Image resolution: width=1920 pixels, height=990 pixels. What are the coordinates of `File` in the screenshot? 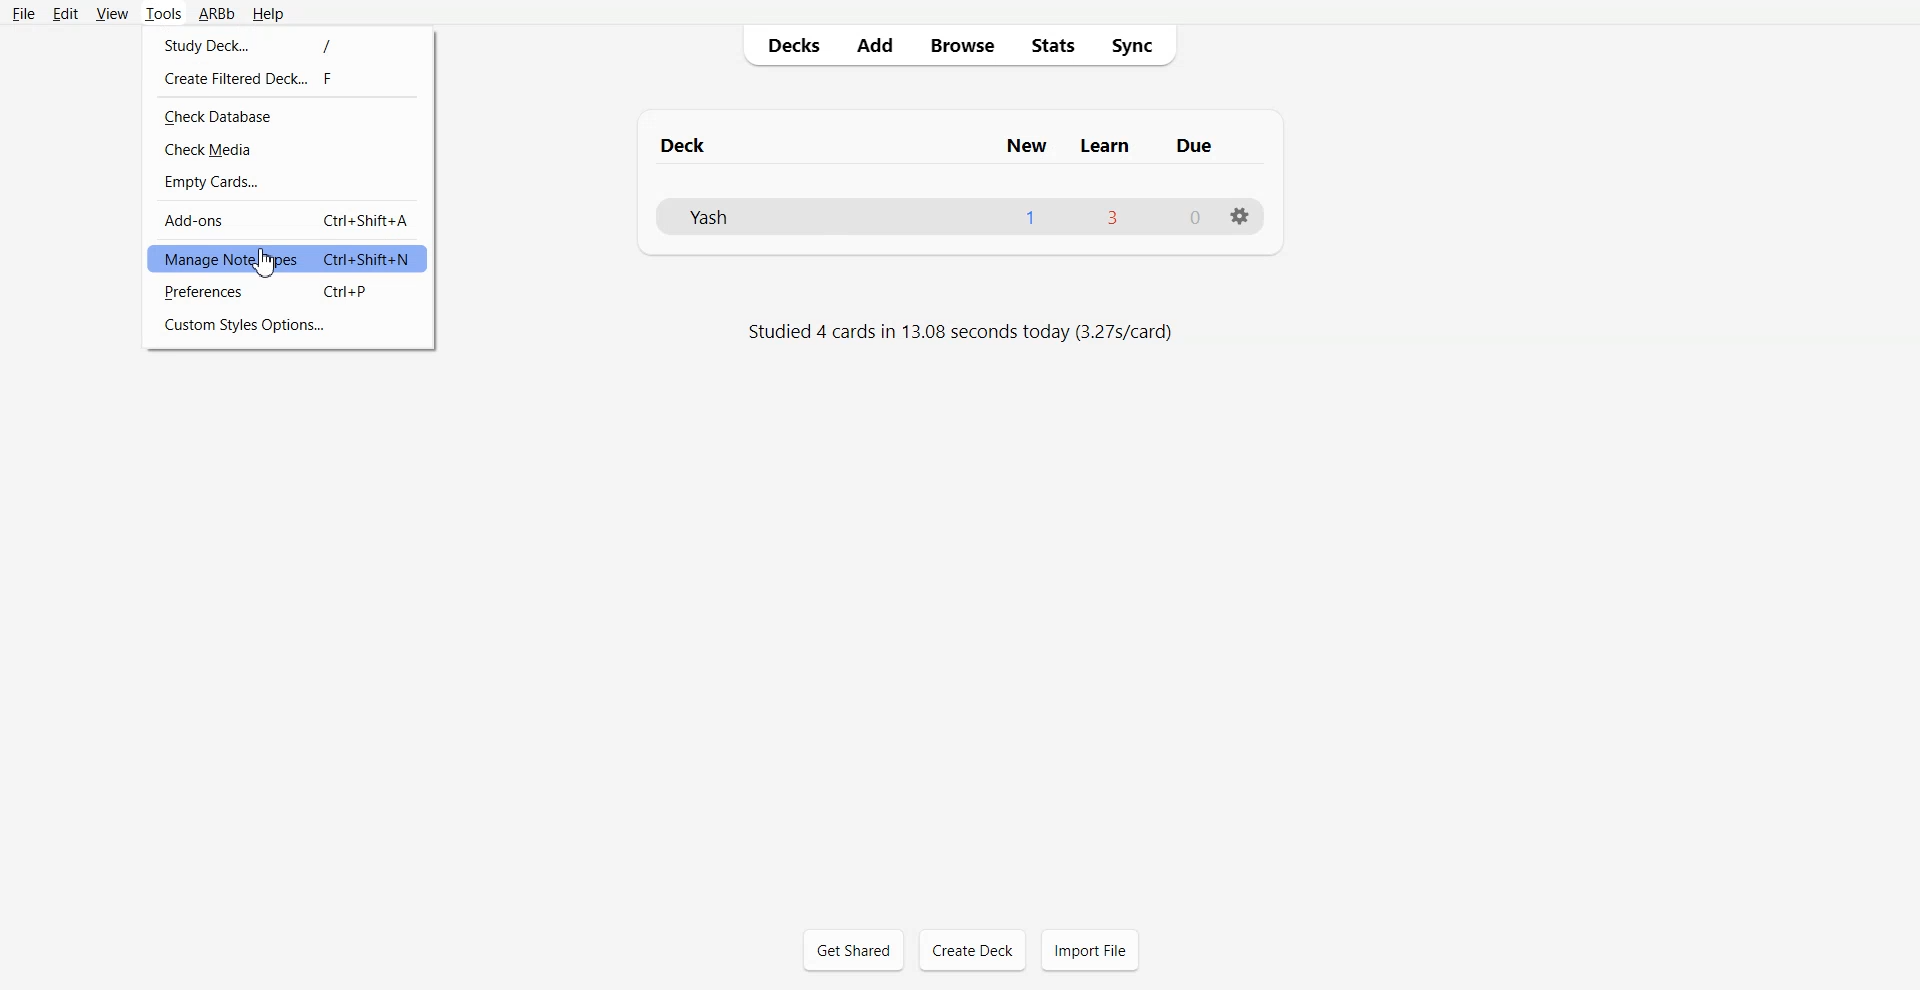 It's located at (23, 14).